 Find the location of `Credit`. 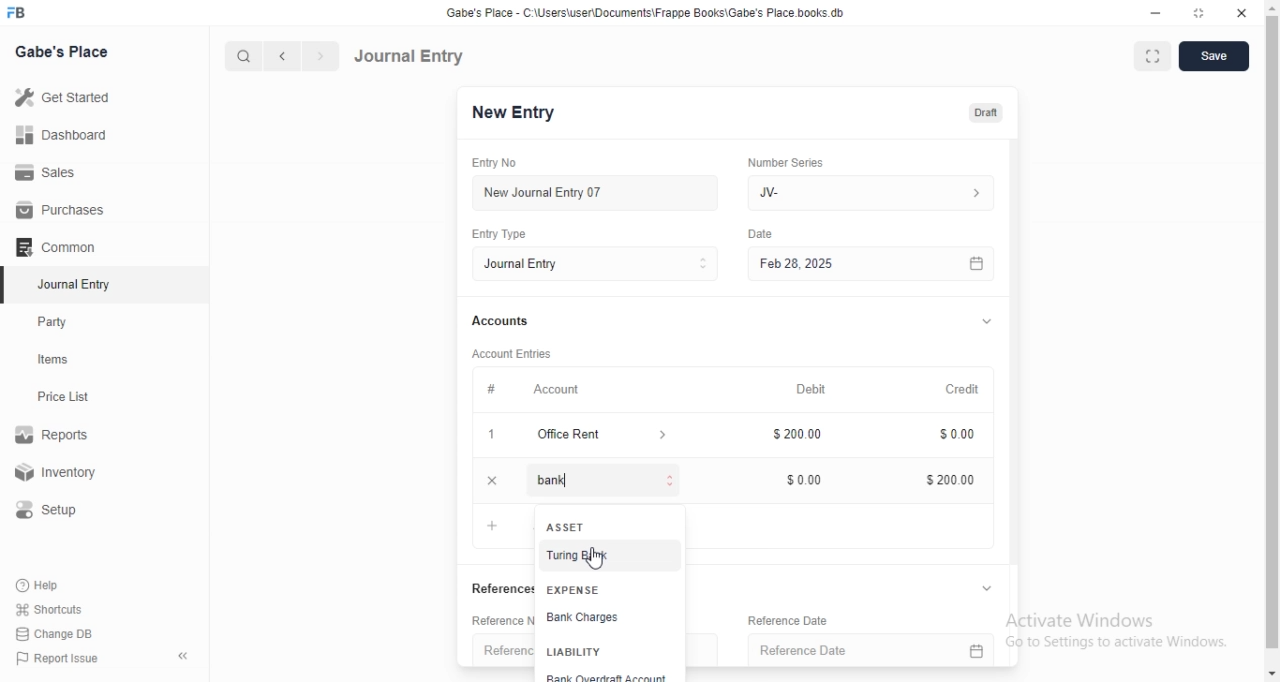

Credit is located at coordinates (969, 387).